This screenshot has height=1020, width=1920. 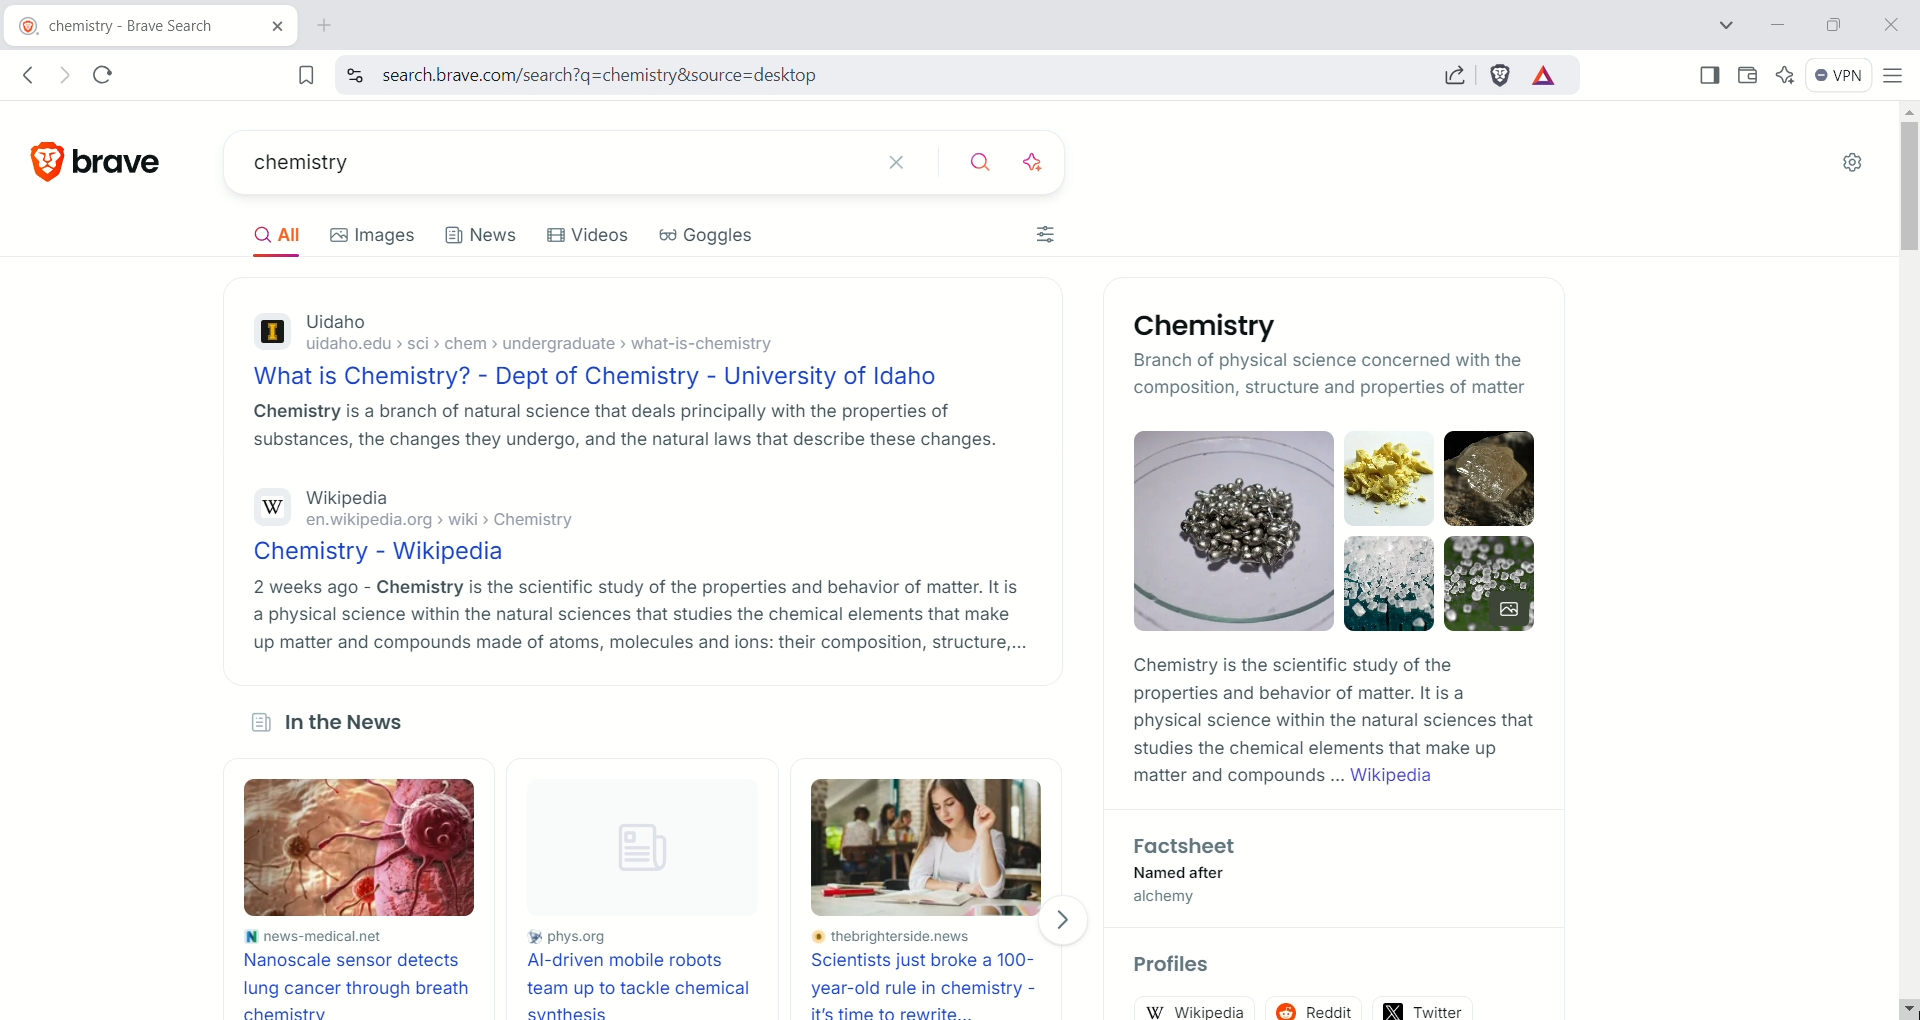 I want to click on bookmark this tab, so click(x=307, y=74).